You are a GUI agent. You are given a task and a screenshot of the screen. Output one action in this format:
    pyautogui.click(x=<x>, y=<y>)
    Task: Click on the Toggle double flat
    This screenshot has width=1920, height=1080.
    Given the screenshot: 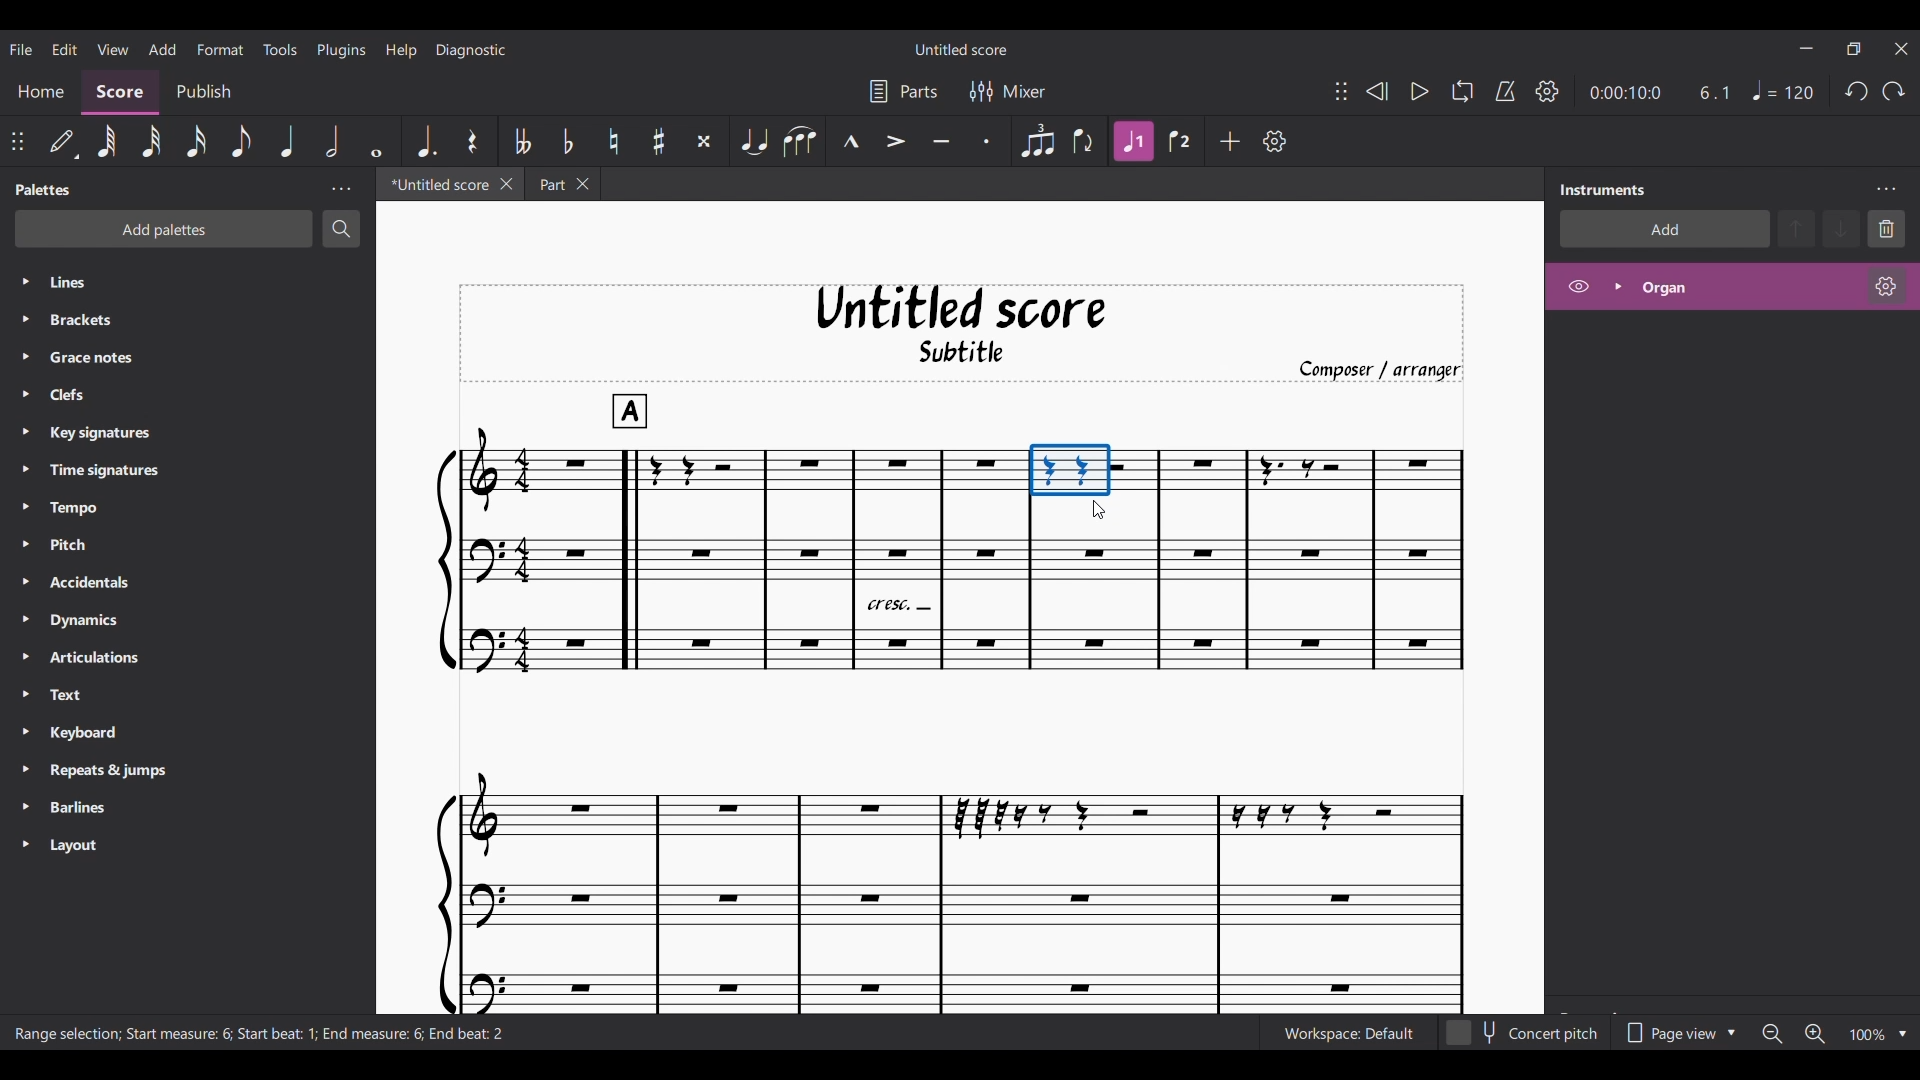 What is the action you would take?
    pyautogui.click(x=523, y=141)
    